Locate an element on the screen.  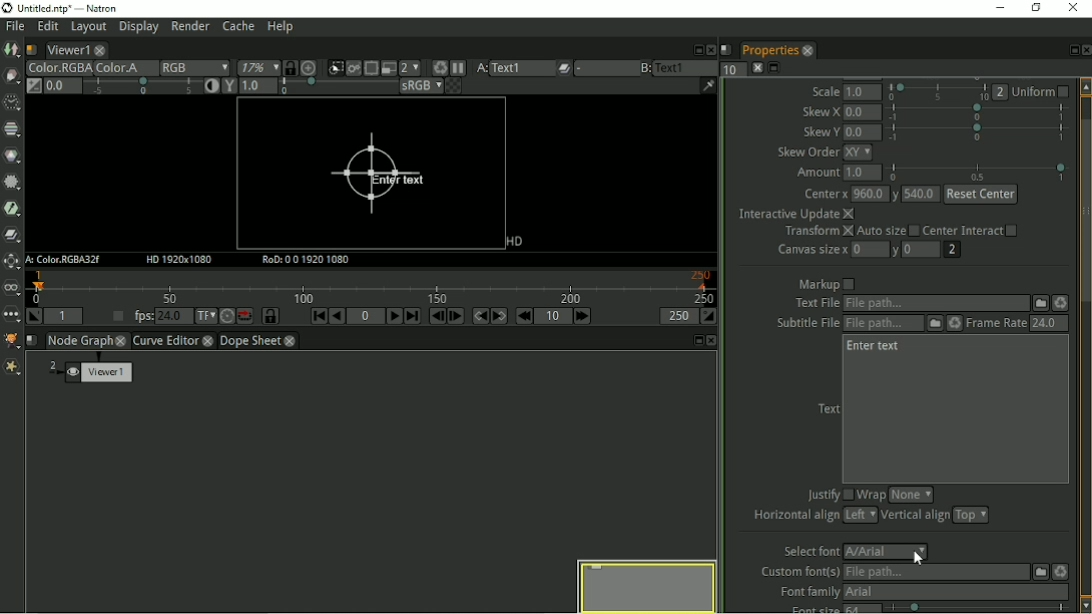
17% is located at coordinates (257, 67).